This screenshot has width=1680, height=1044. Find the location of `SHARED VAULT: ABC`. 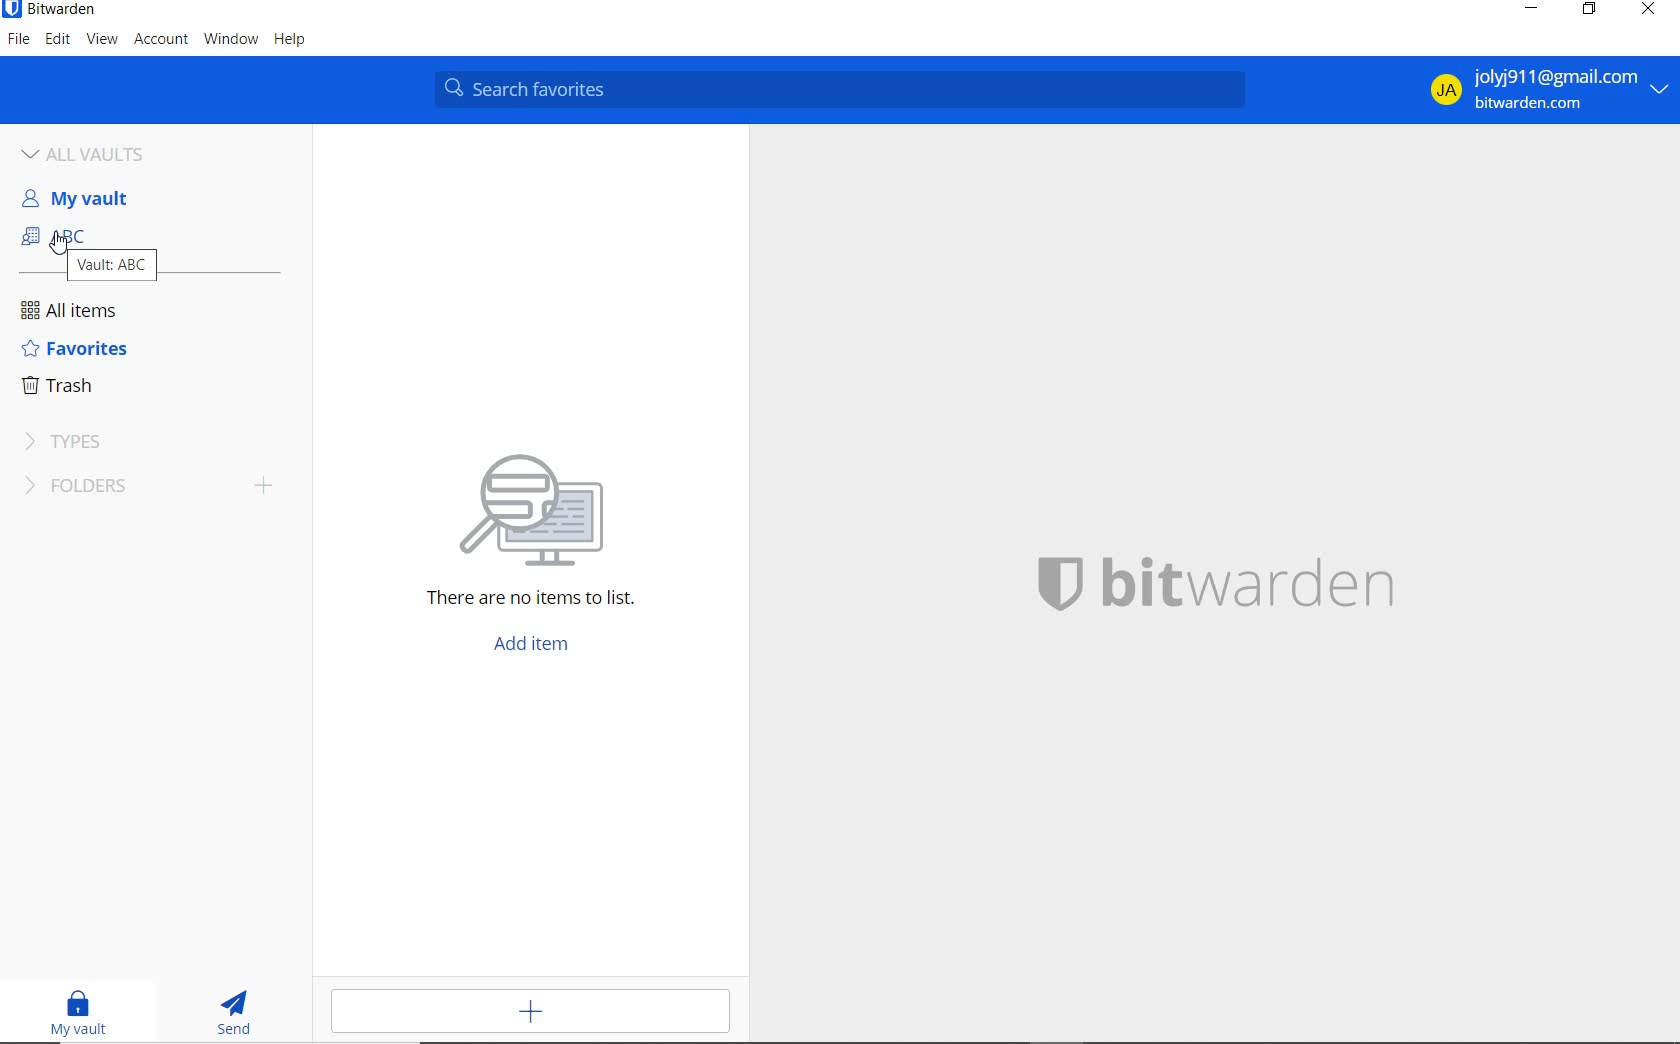

SHARED VAULT: ABC is located at coordinates (98, 233).